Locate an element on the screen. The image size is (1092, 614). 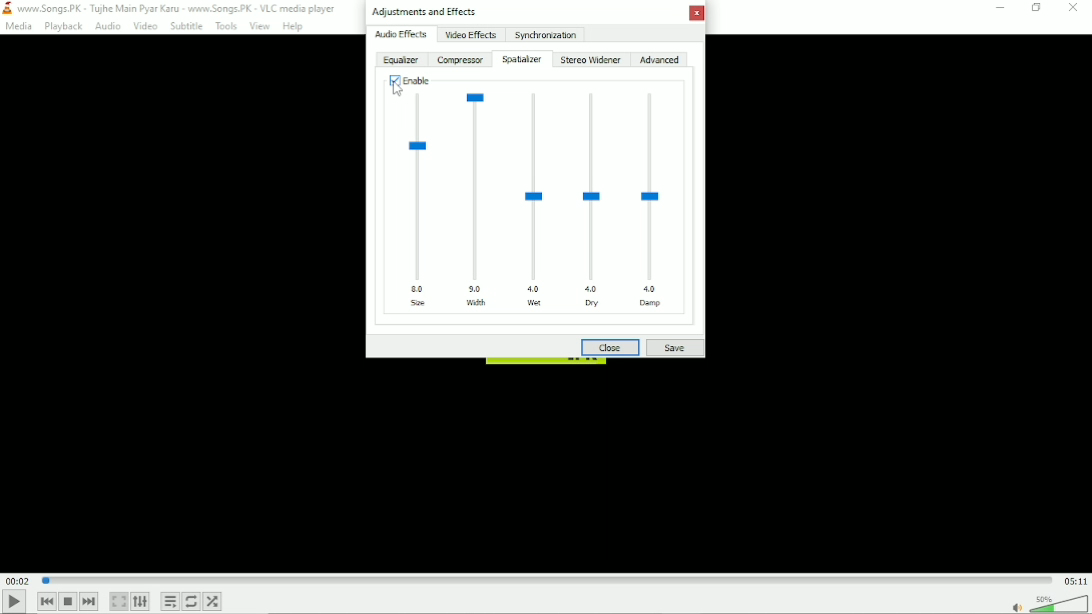
Toggle playlist is located at coordinates (170, 602).